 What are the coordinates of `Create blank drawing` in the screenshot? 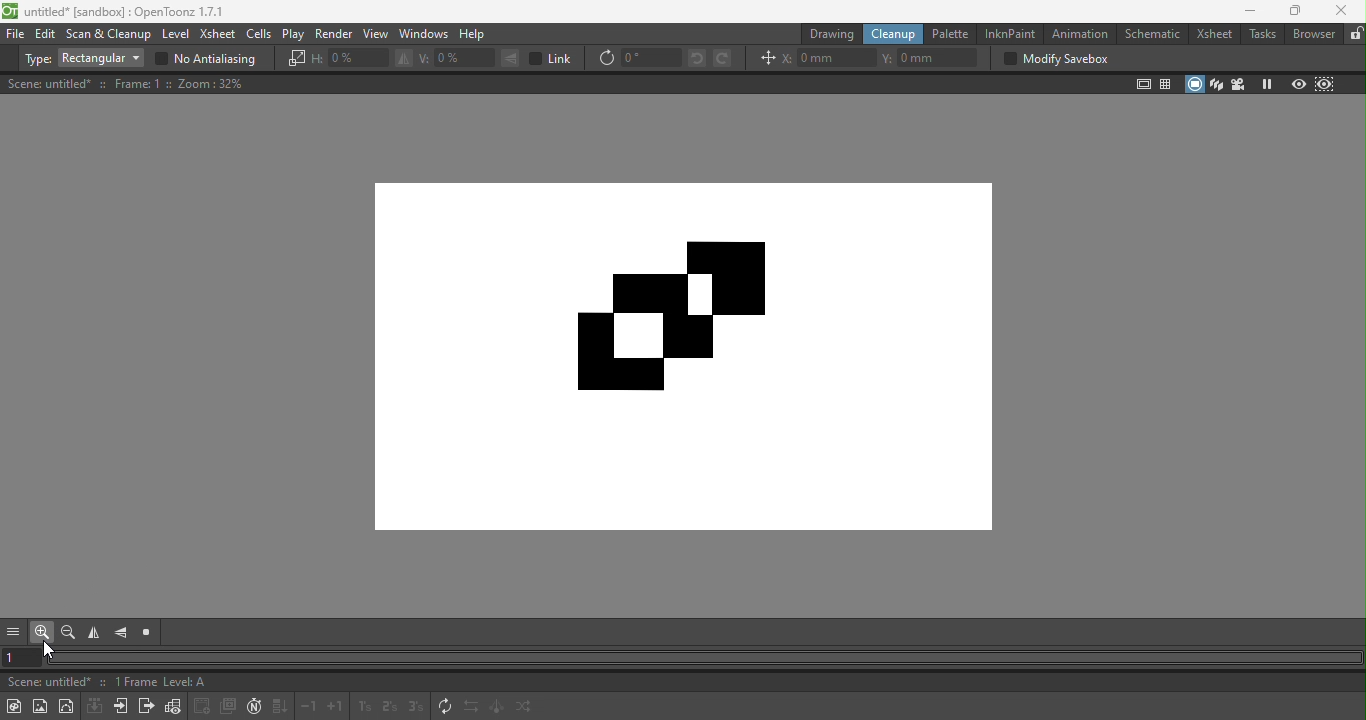 It's located at (202, 706).